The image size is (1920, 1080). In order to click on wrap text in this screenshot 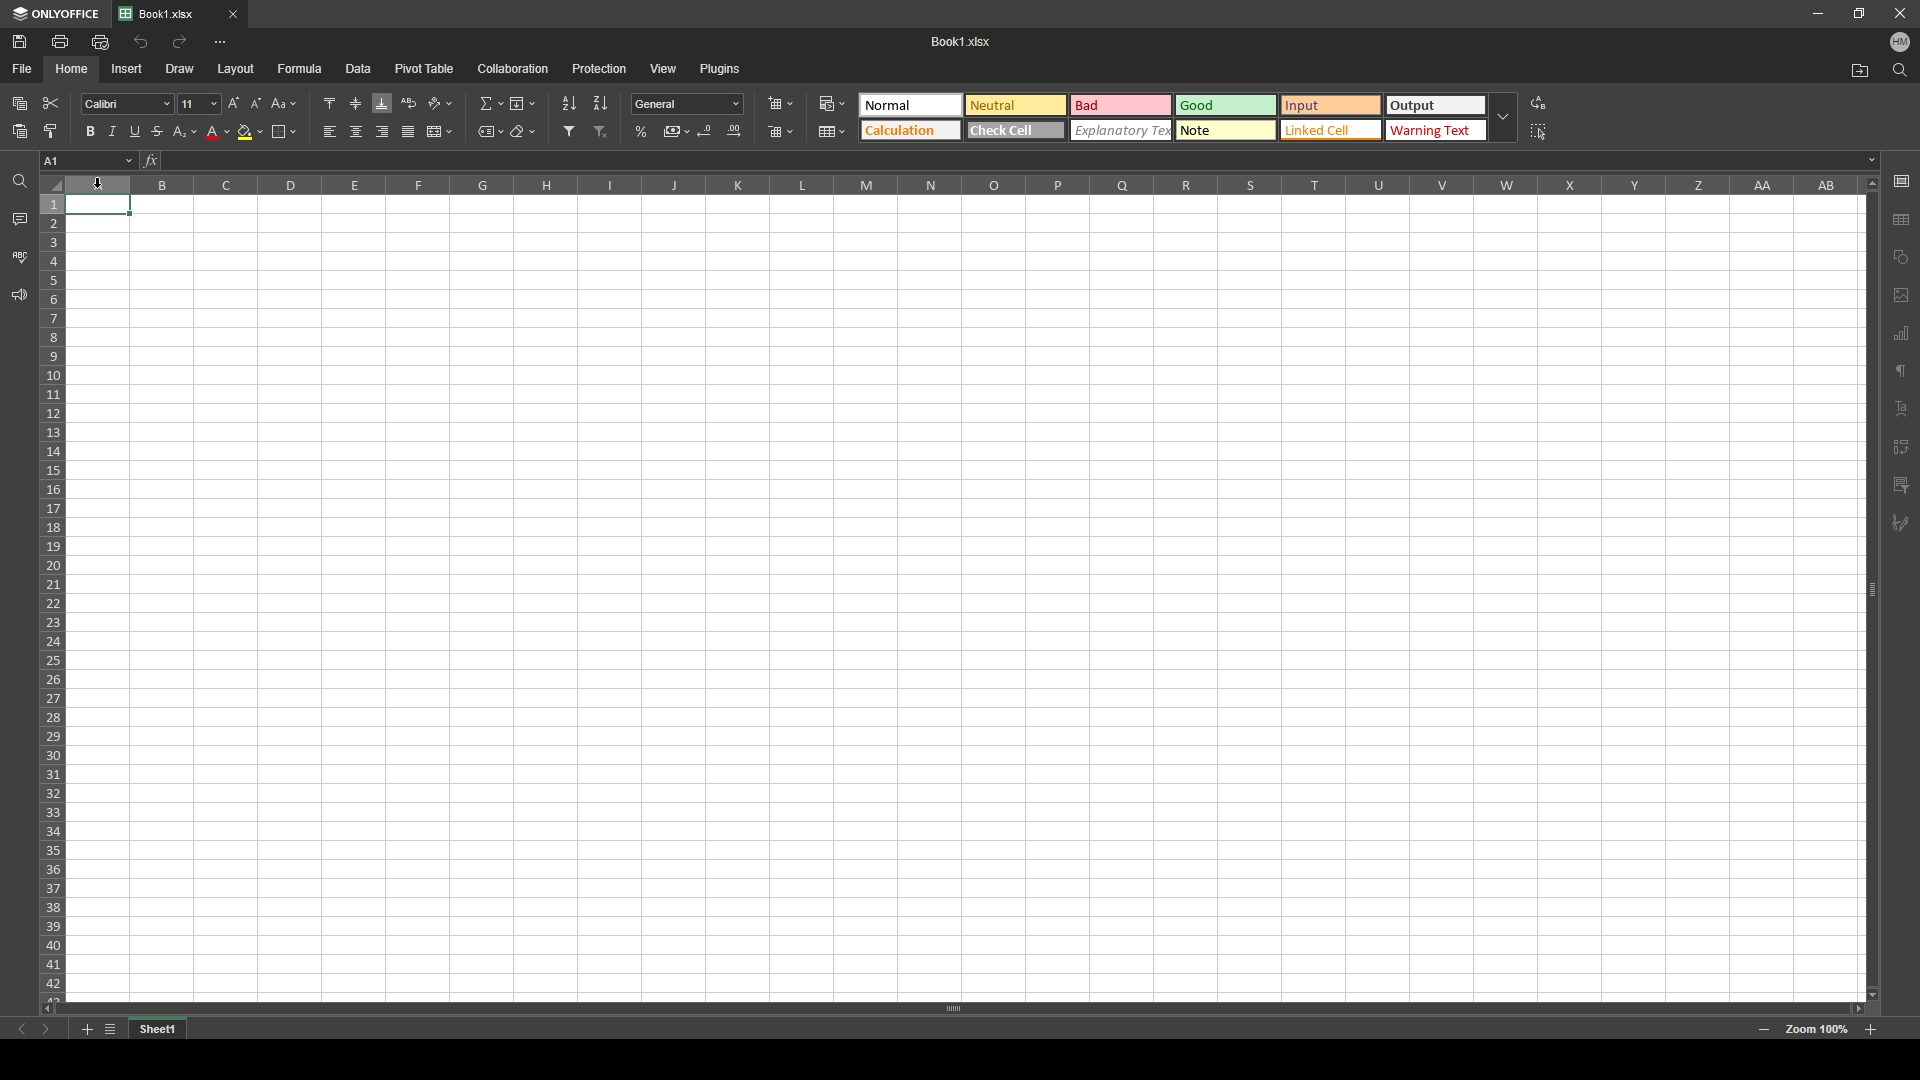, I will do `click(410, 102)`.